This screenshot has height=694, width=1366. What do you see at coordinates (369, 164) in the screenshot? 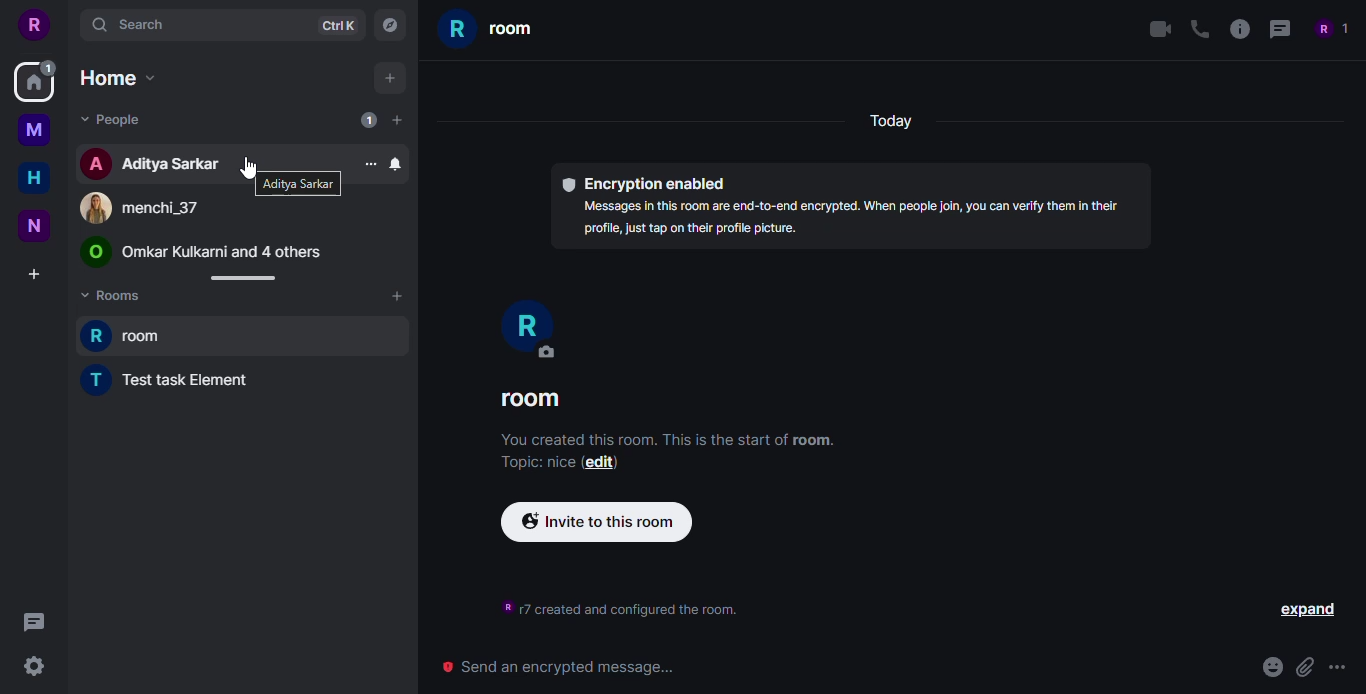
I see `more` at bounding box center [369, 164].